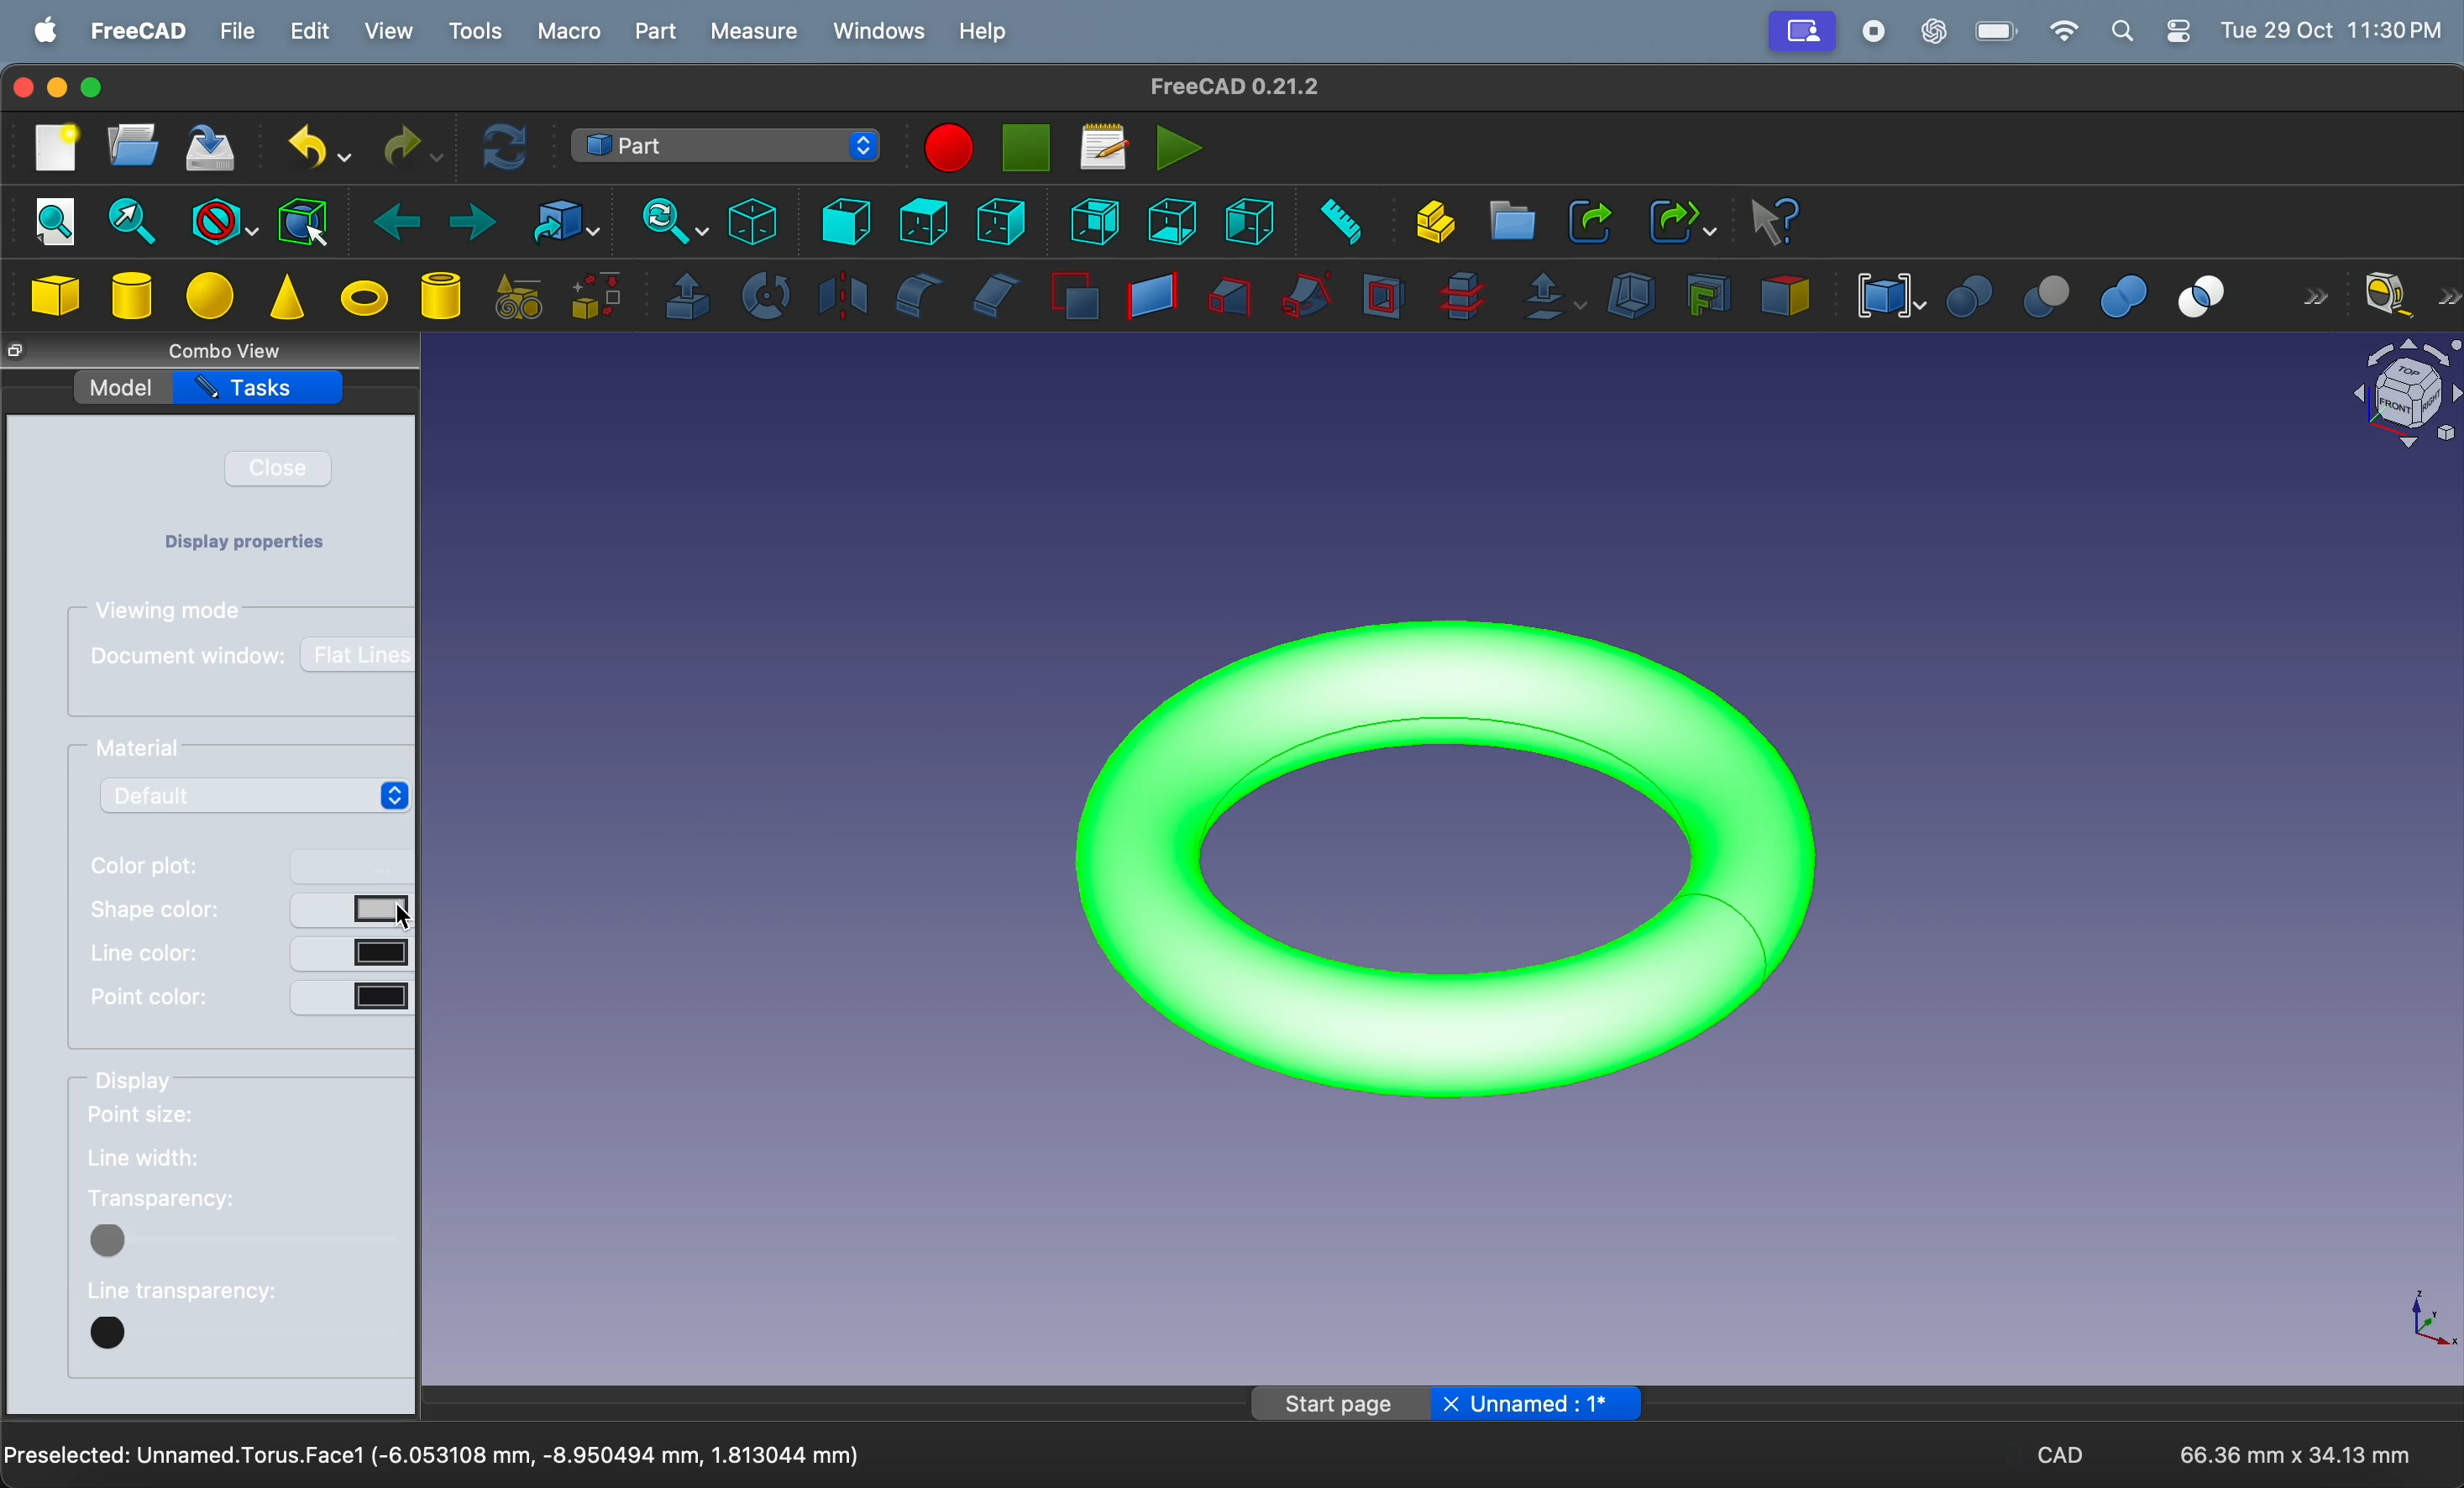 The image size is (2464, 1488). What do you see at coordinates (91, 88) in the screenshot?
I see `maximize` at bounding box center [91, 88].